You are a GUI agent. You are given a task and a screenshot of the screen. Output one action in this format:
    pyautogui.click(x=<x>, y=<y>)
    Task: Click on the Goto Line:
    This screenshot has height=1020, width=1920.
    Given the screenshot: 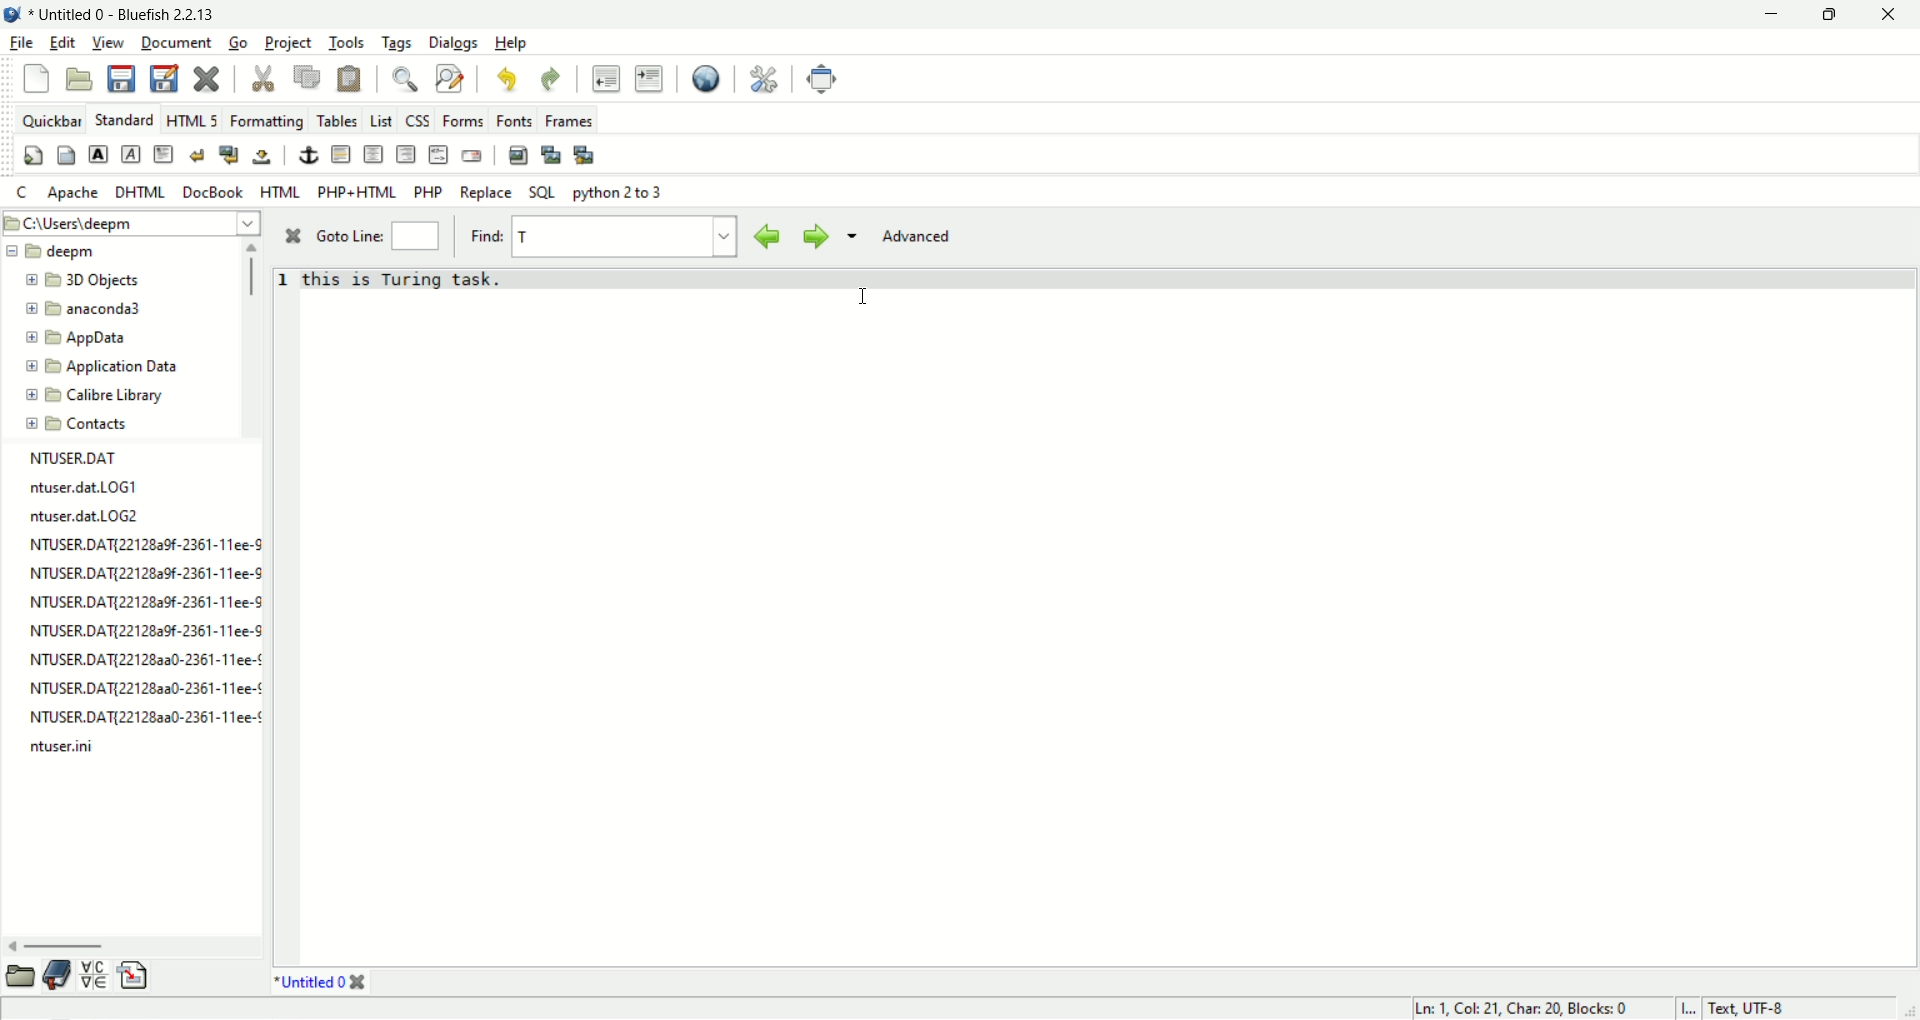 What is the action you would take?
    pyautogui.click(x=352, y=238)
    